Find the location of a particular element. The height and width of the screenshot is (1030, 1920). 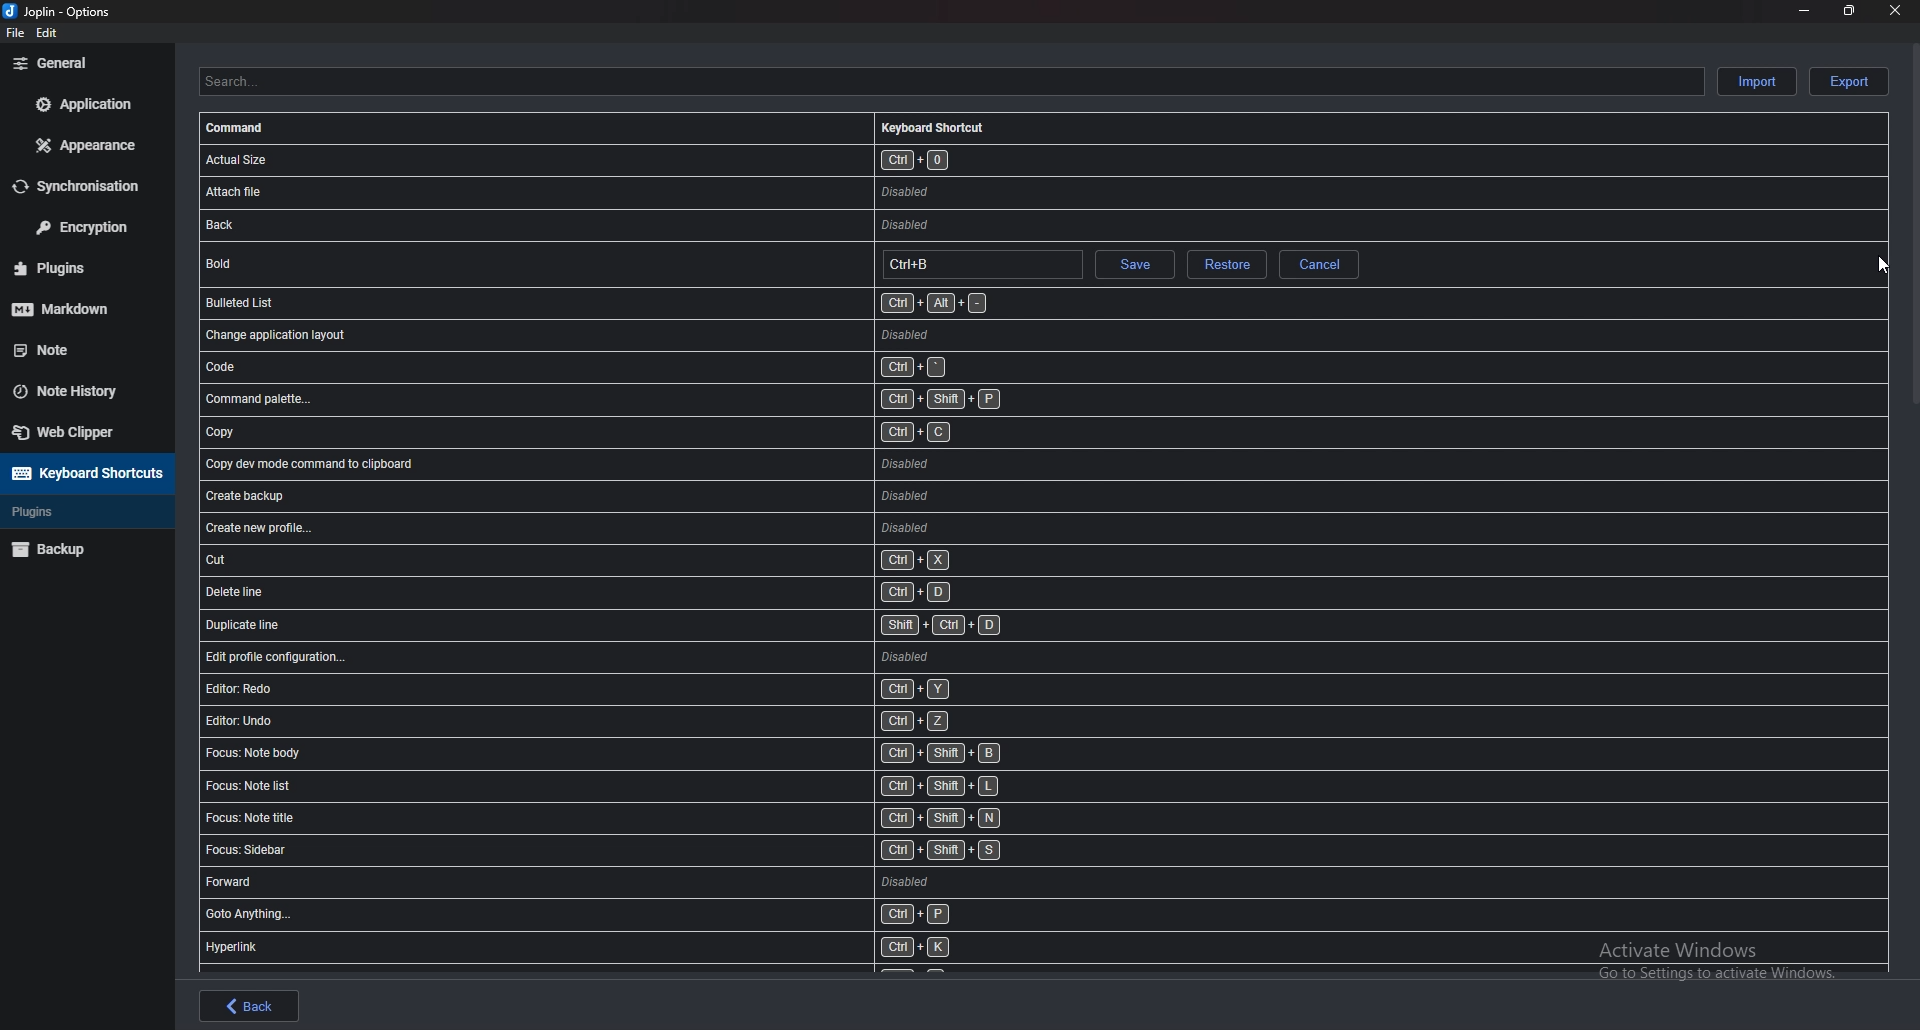

markdown is located at coordinates (78, 308).